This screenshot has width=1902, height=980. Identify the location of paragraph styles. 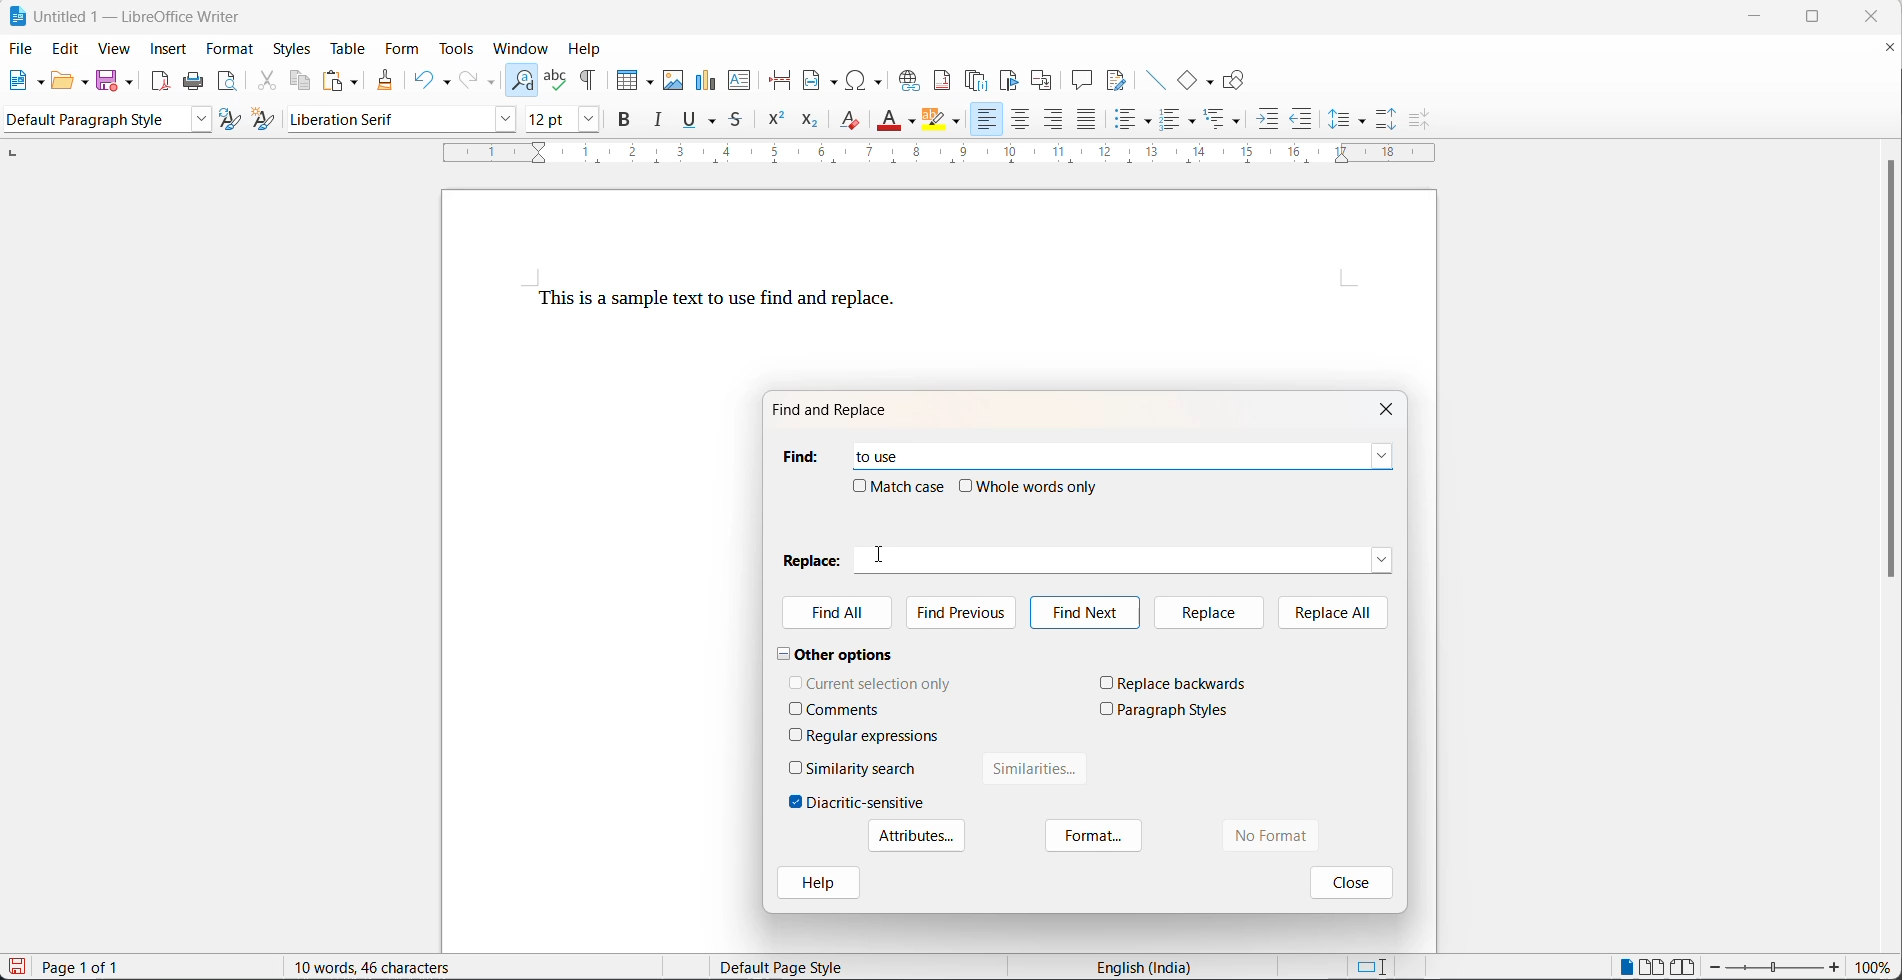
(1174, 710).